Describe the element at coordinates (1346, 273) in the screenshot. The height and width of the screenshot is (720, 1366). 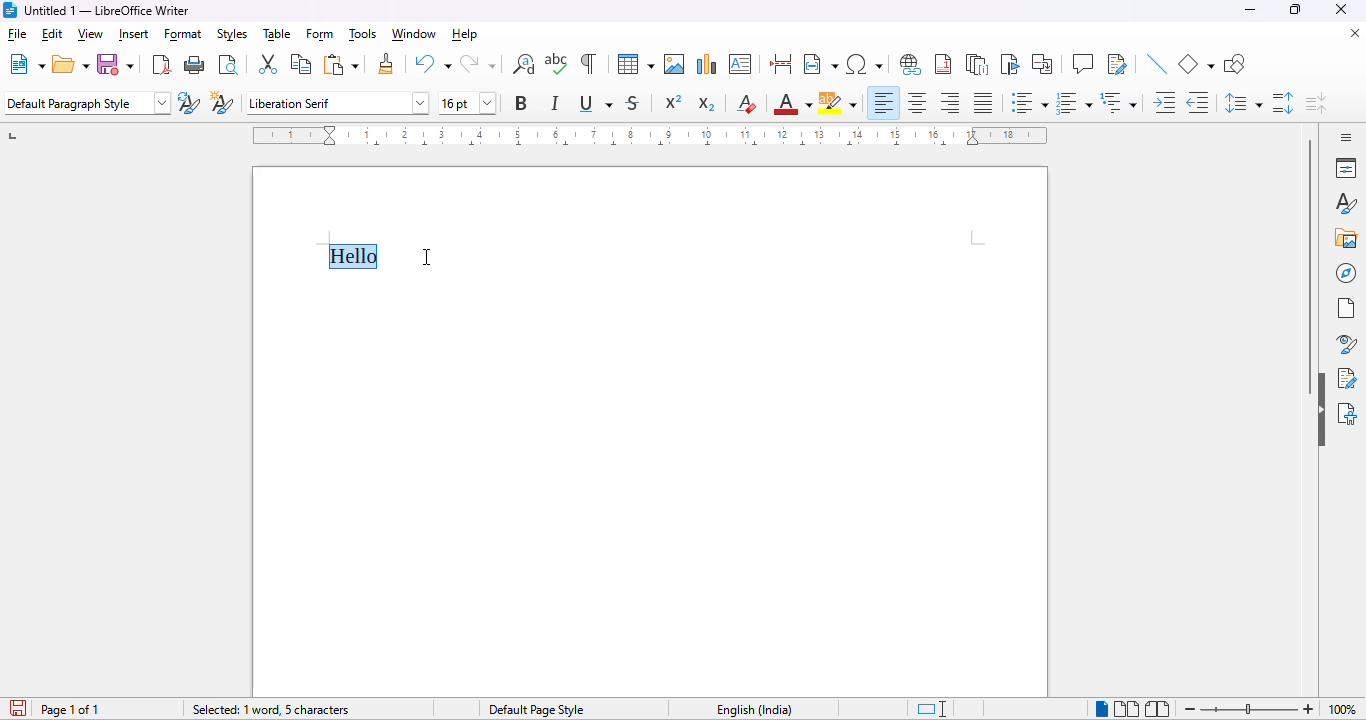
I see `navigator` at that location.